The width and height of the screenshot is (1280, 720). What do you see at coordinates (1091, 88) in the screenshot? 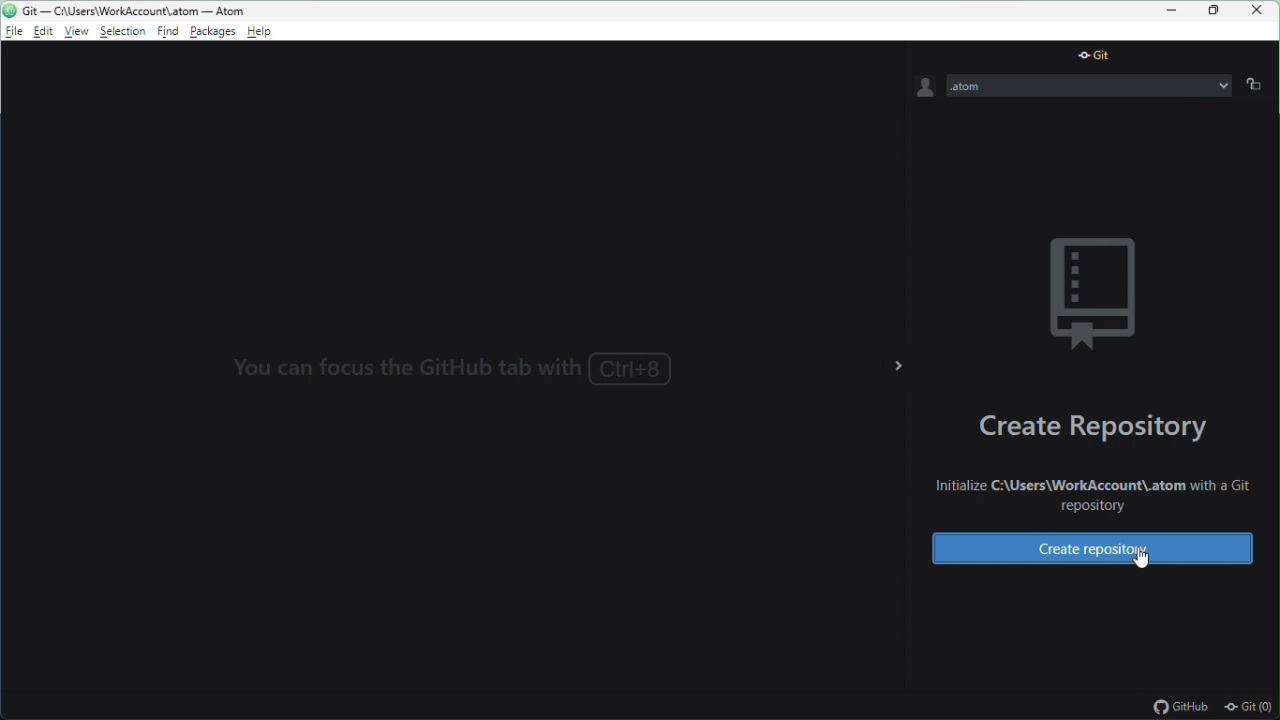
I see `.atom` at bounding box center [1091, 88].